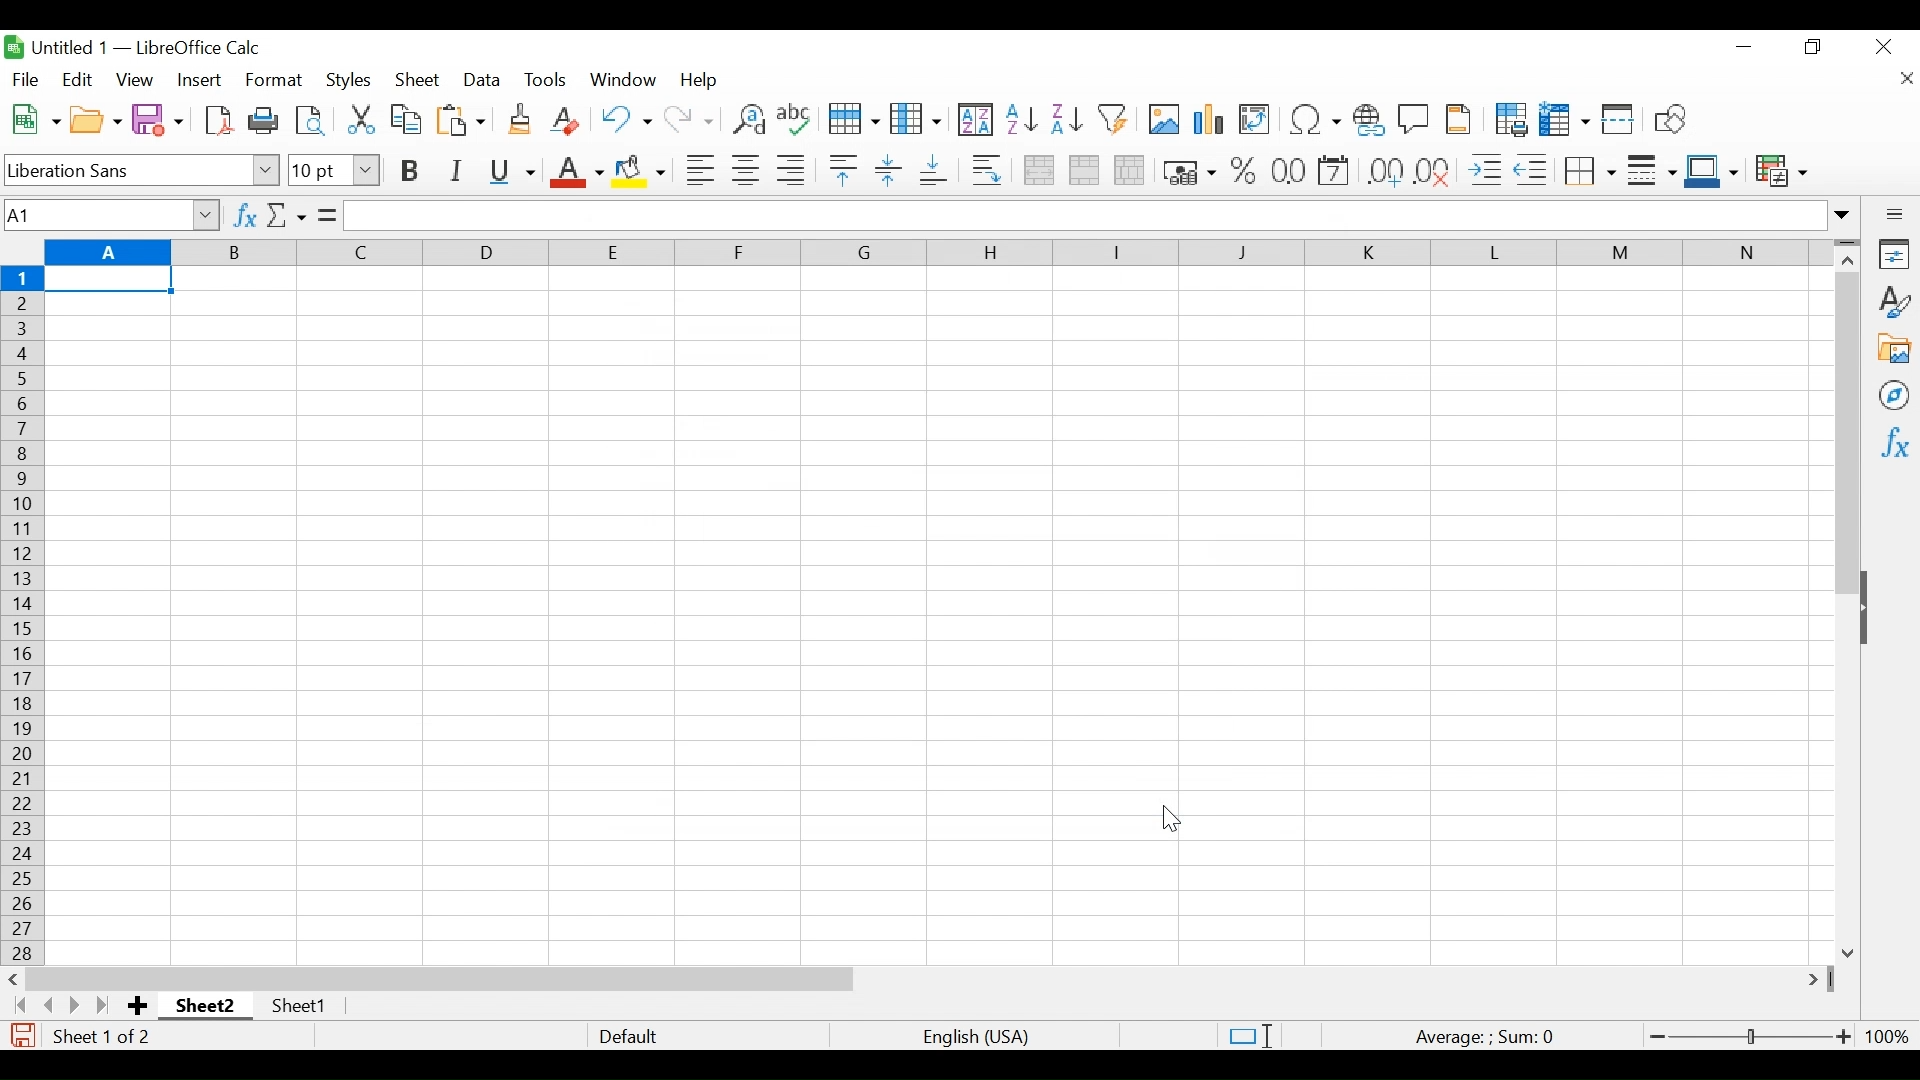 The image size is (1920, 1080). What do you see at coordinates (1161, 120) in the screenshot?
I see `Insert Image` at bounding box center [1161, 120].